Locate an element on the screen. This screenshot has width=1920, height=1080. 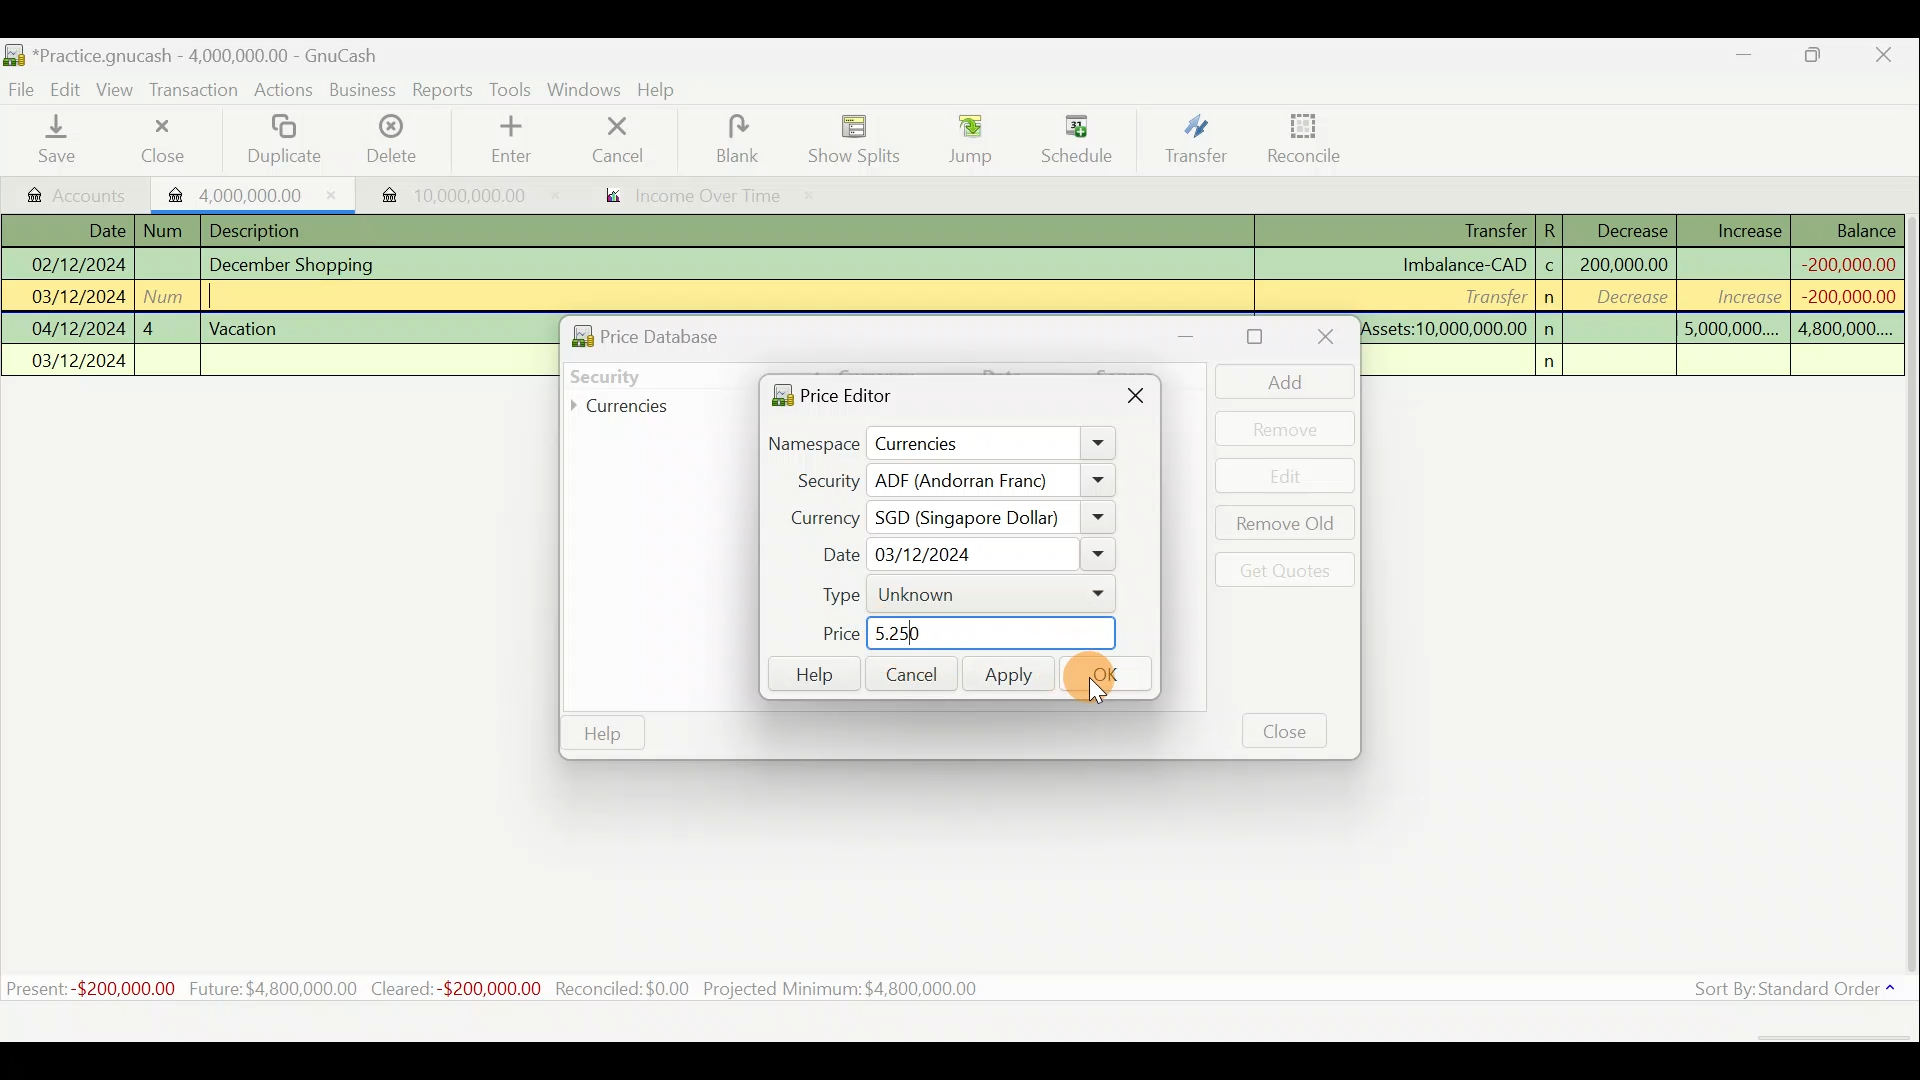
View is located at coordinates (121, 89).